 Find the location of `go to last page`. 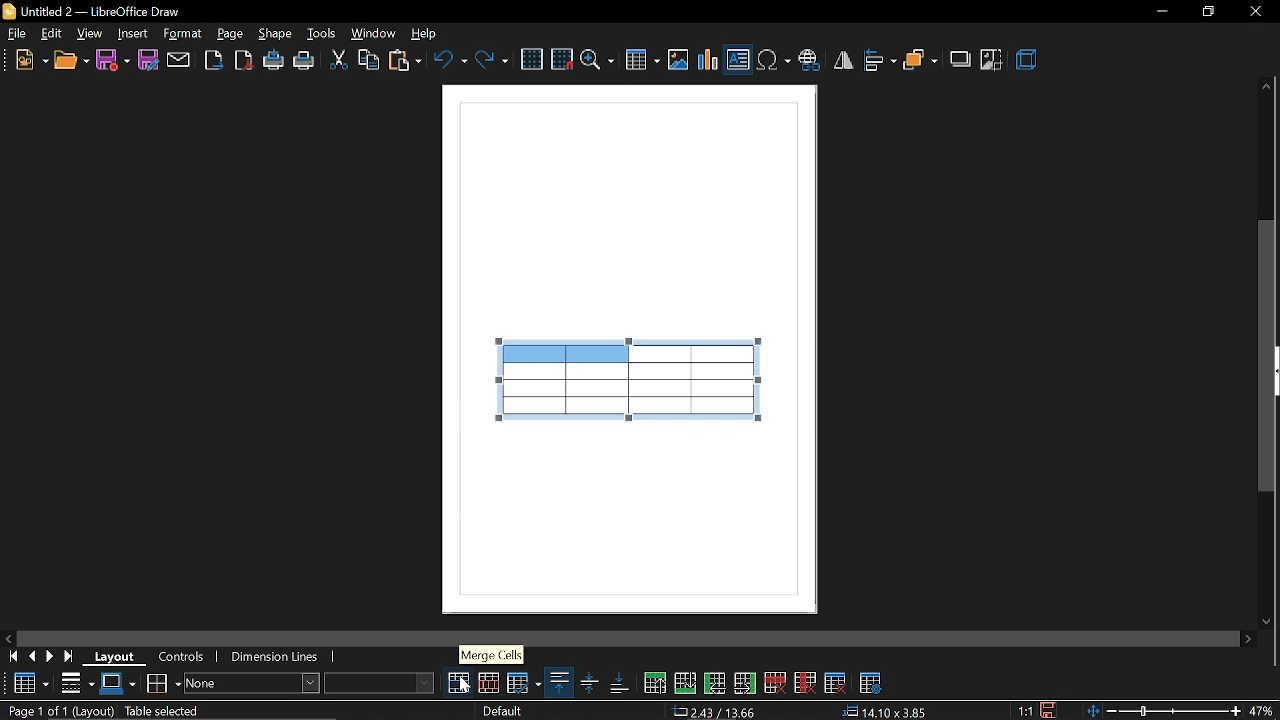

go to last page is located at coordinates (72, 657).